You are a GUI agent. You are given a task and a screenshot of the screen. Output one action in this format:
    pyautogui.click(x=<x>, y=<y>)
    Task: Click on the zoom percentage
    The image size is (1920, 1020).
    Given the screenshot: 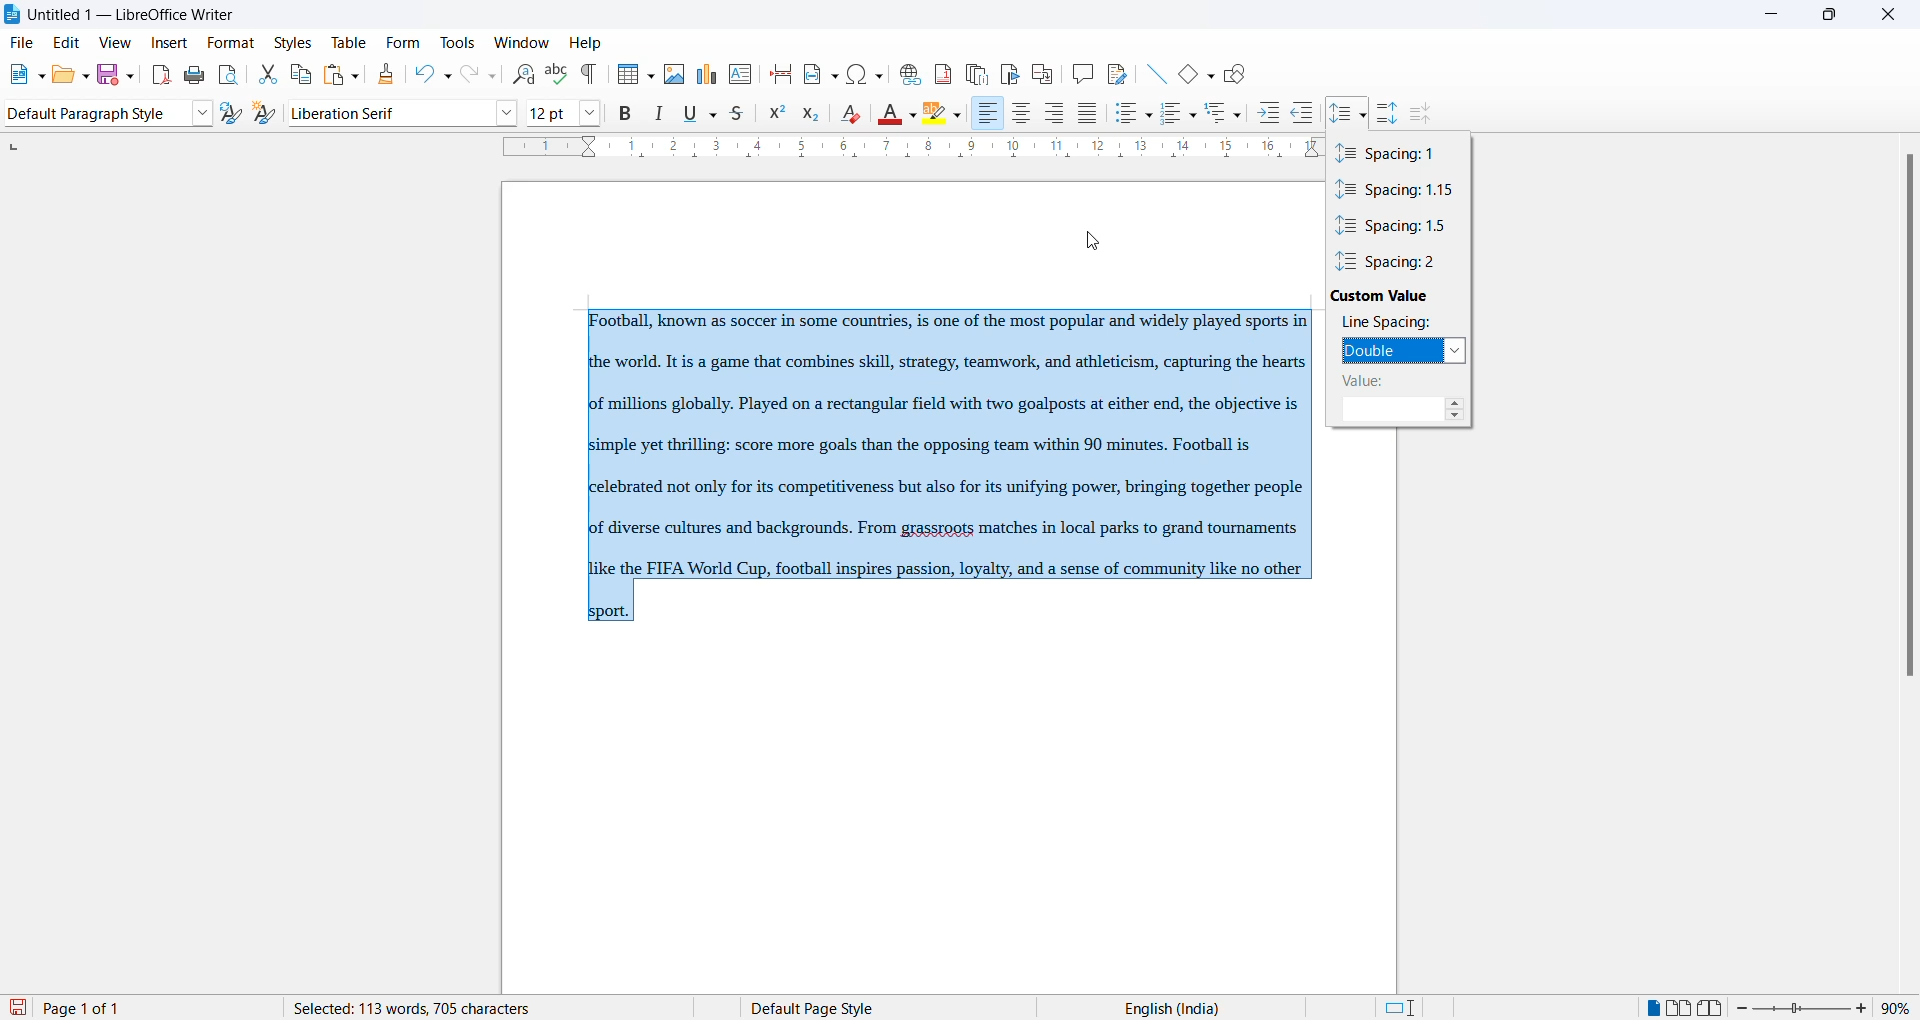 What is the action you would take?
    pyautogui.click(x=1898, y=1007)
    